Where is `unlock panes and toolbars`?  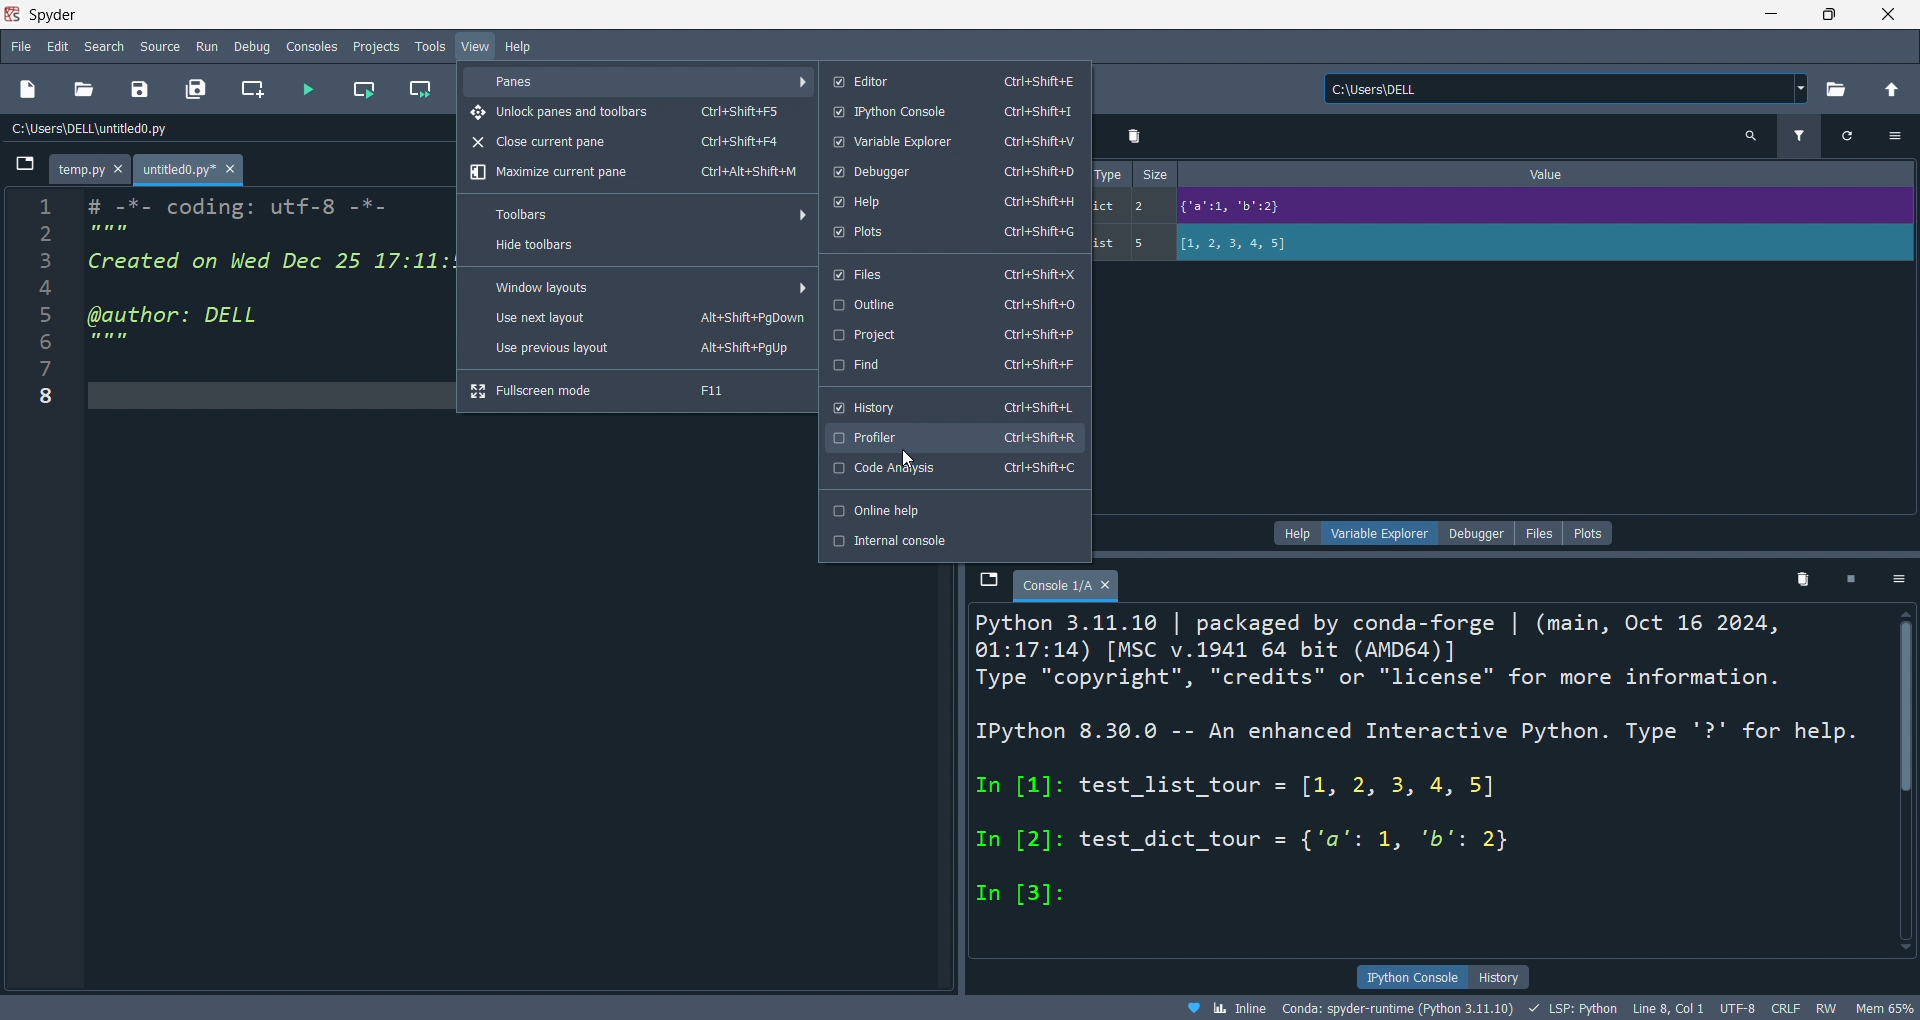 unlock panes and toolbars is located at coordinates (637, 115).